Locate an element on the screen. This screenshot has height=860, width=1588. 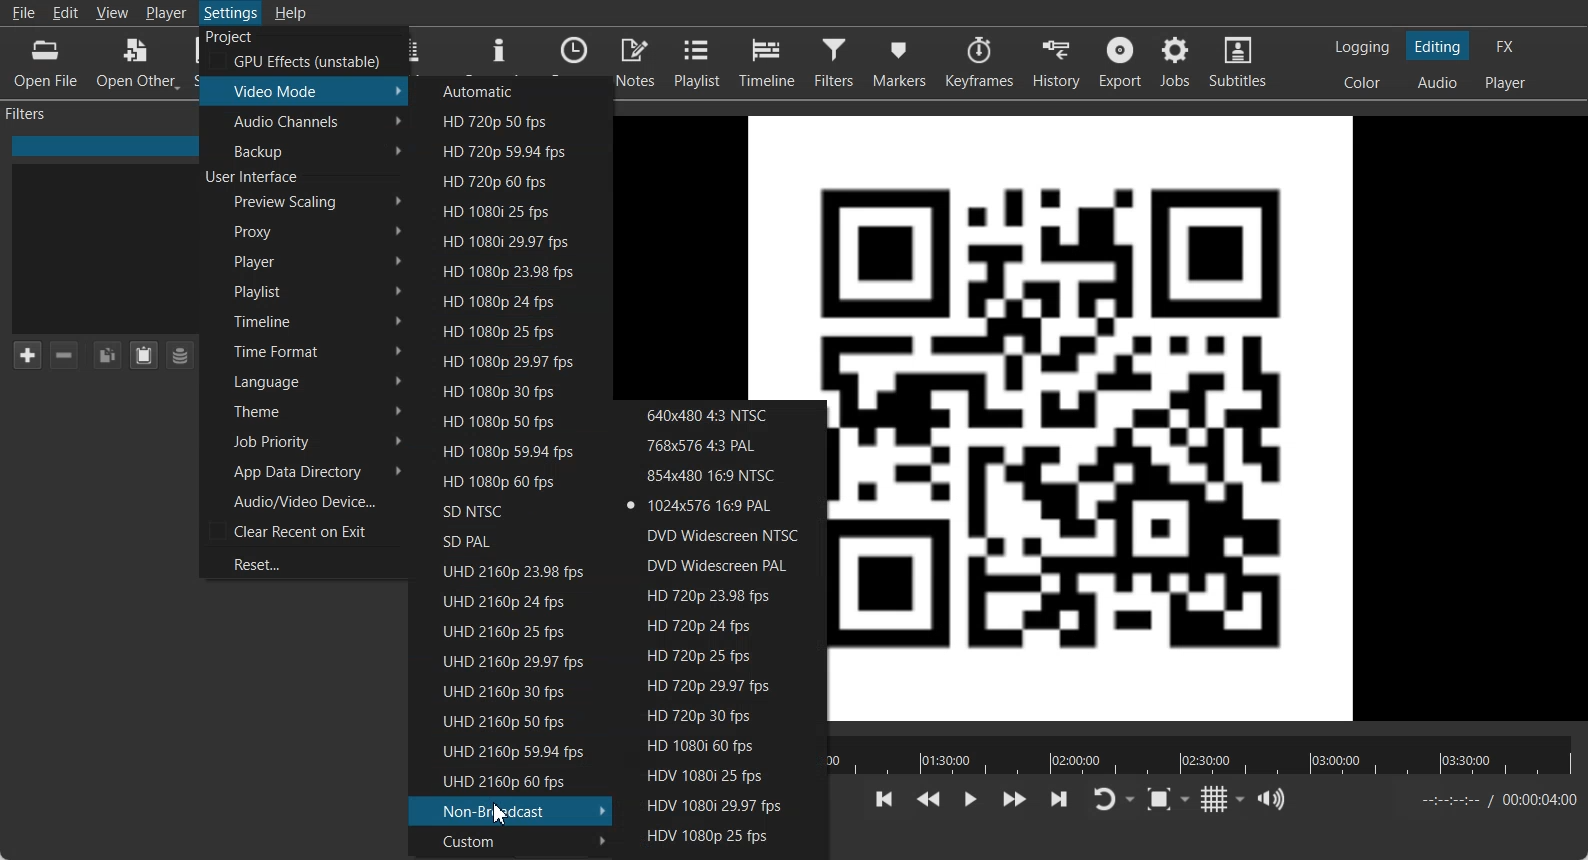
History is located at coordinates (1055, 62).